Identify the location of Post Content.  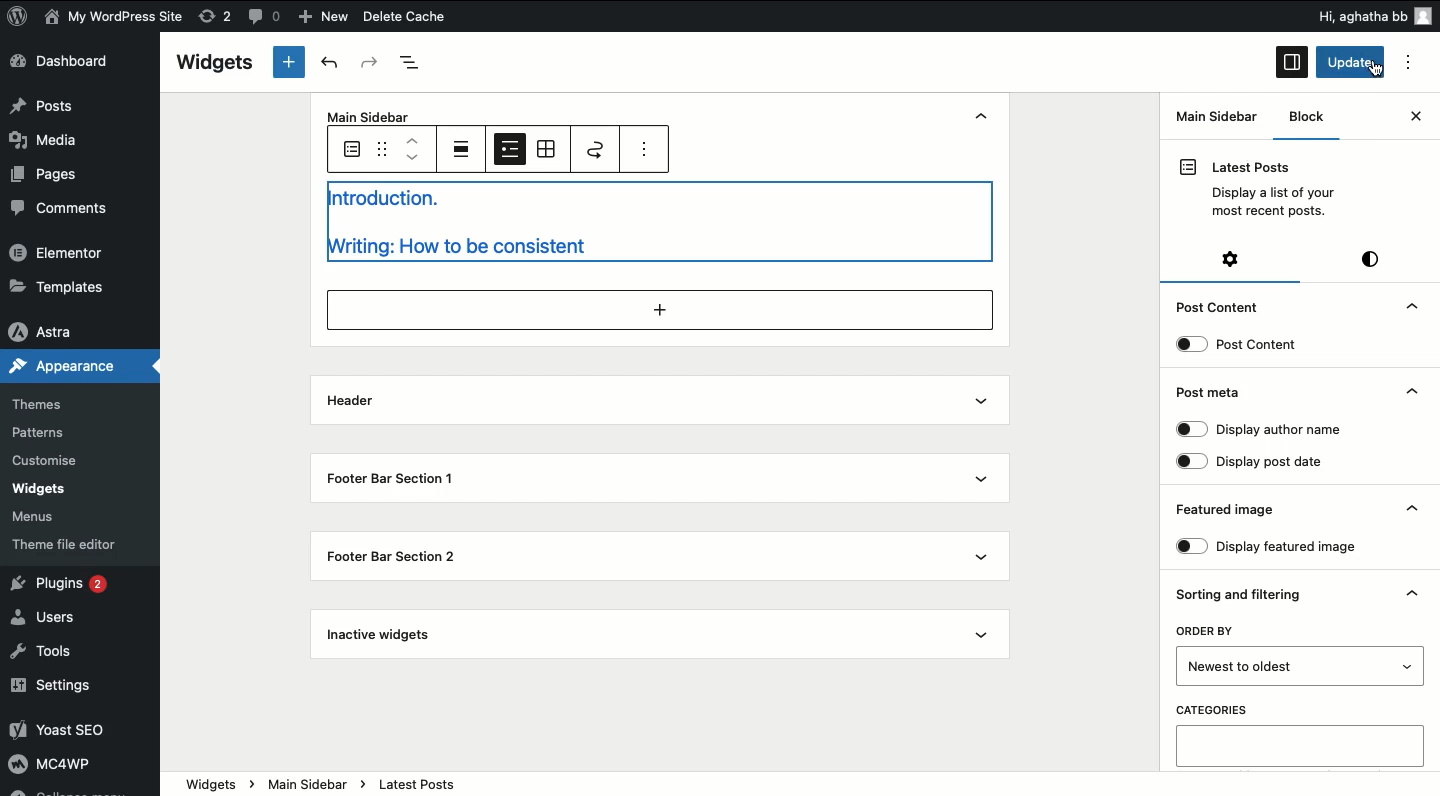
(1220, 306).